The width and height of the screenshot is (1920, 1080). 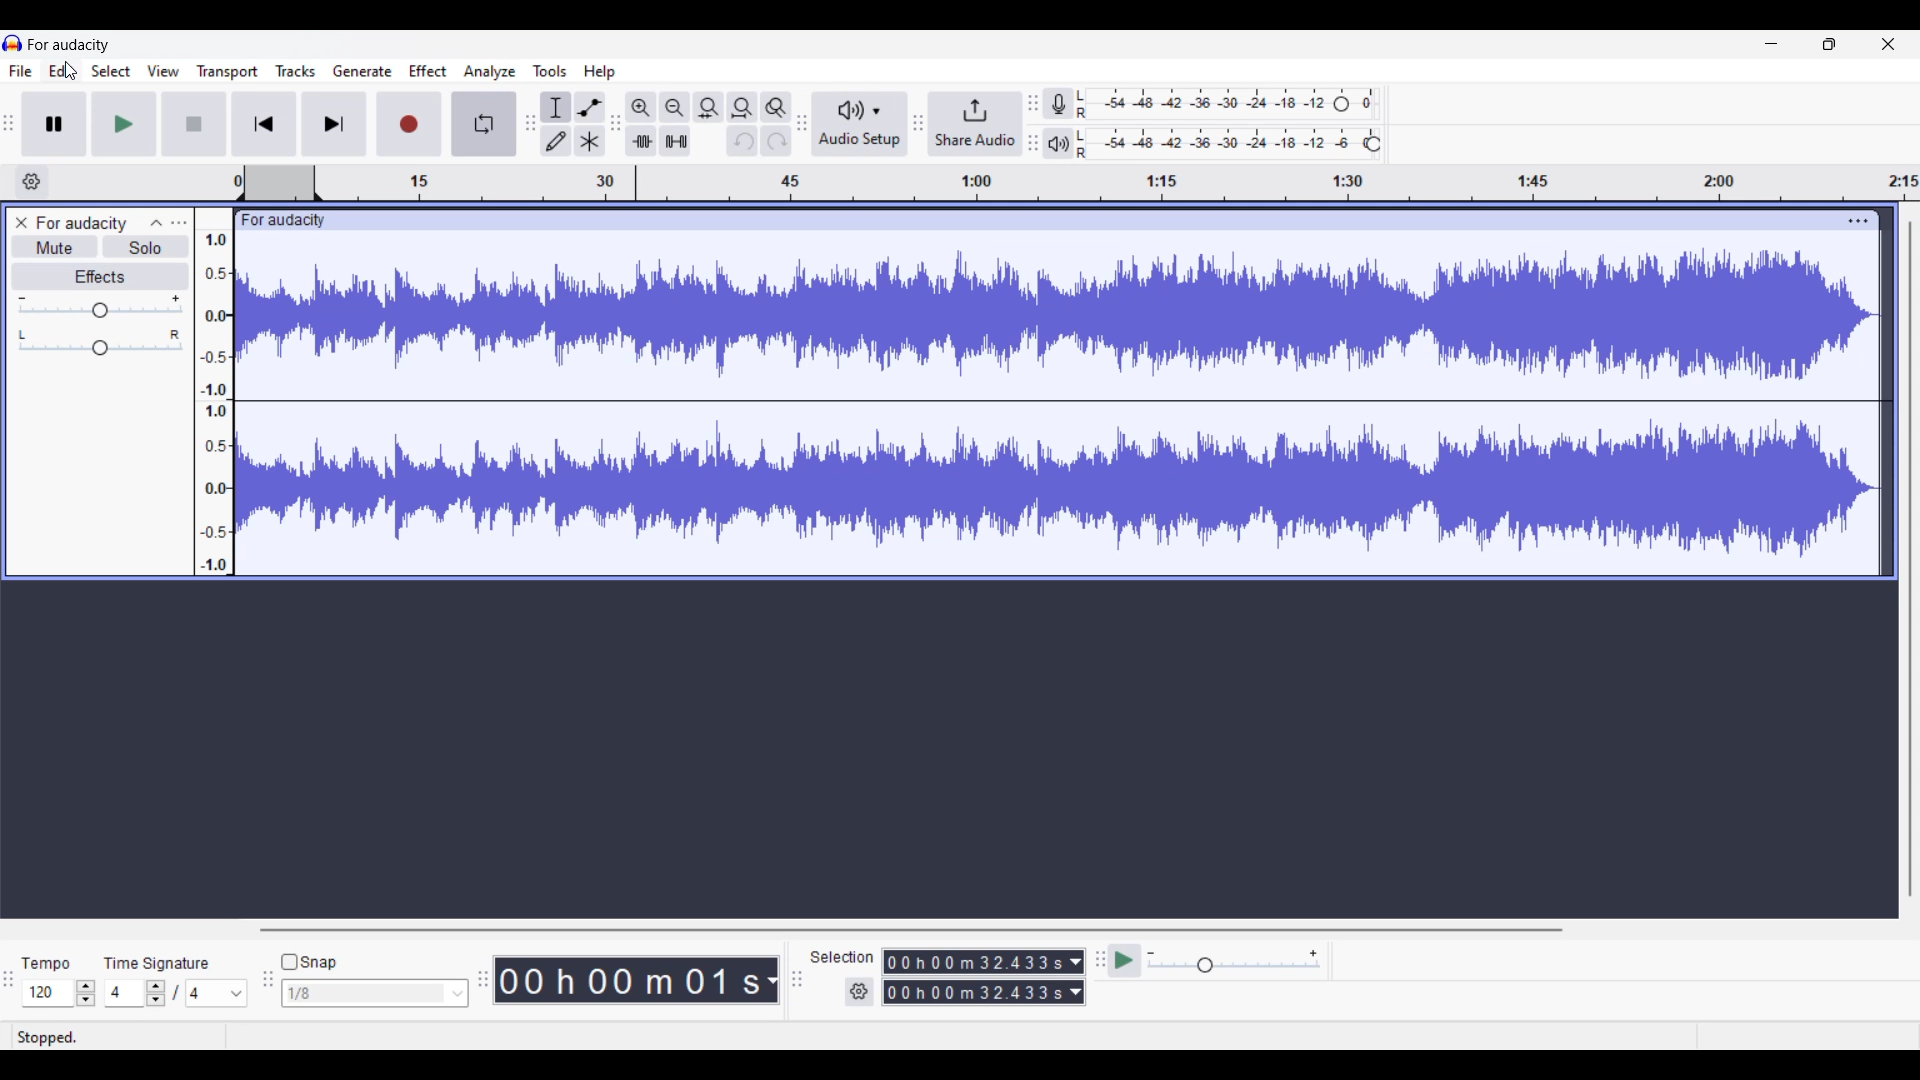 I want to click on Edit menu, so click(x=62, y=71).